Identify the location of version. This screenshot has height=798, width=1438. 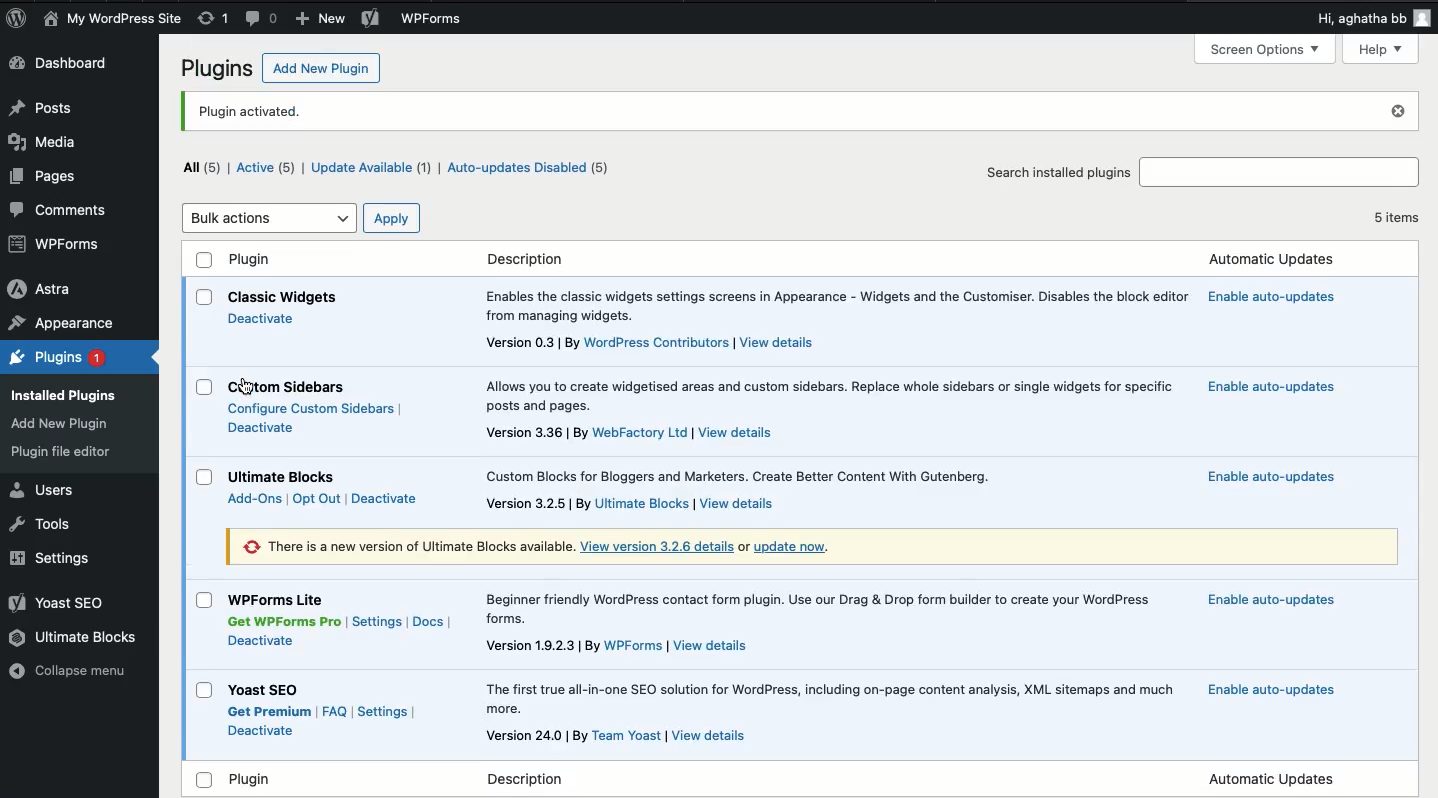
(542, 649).